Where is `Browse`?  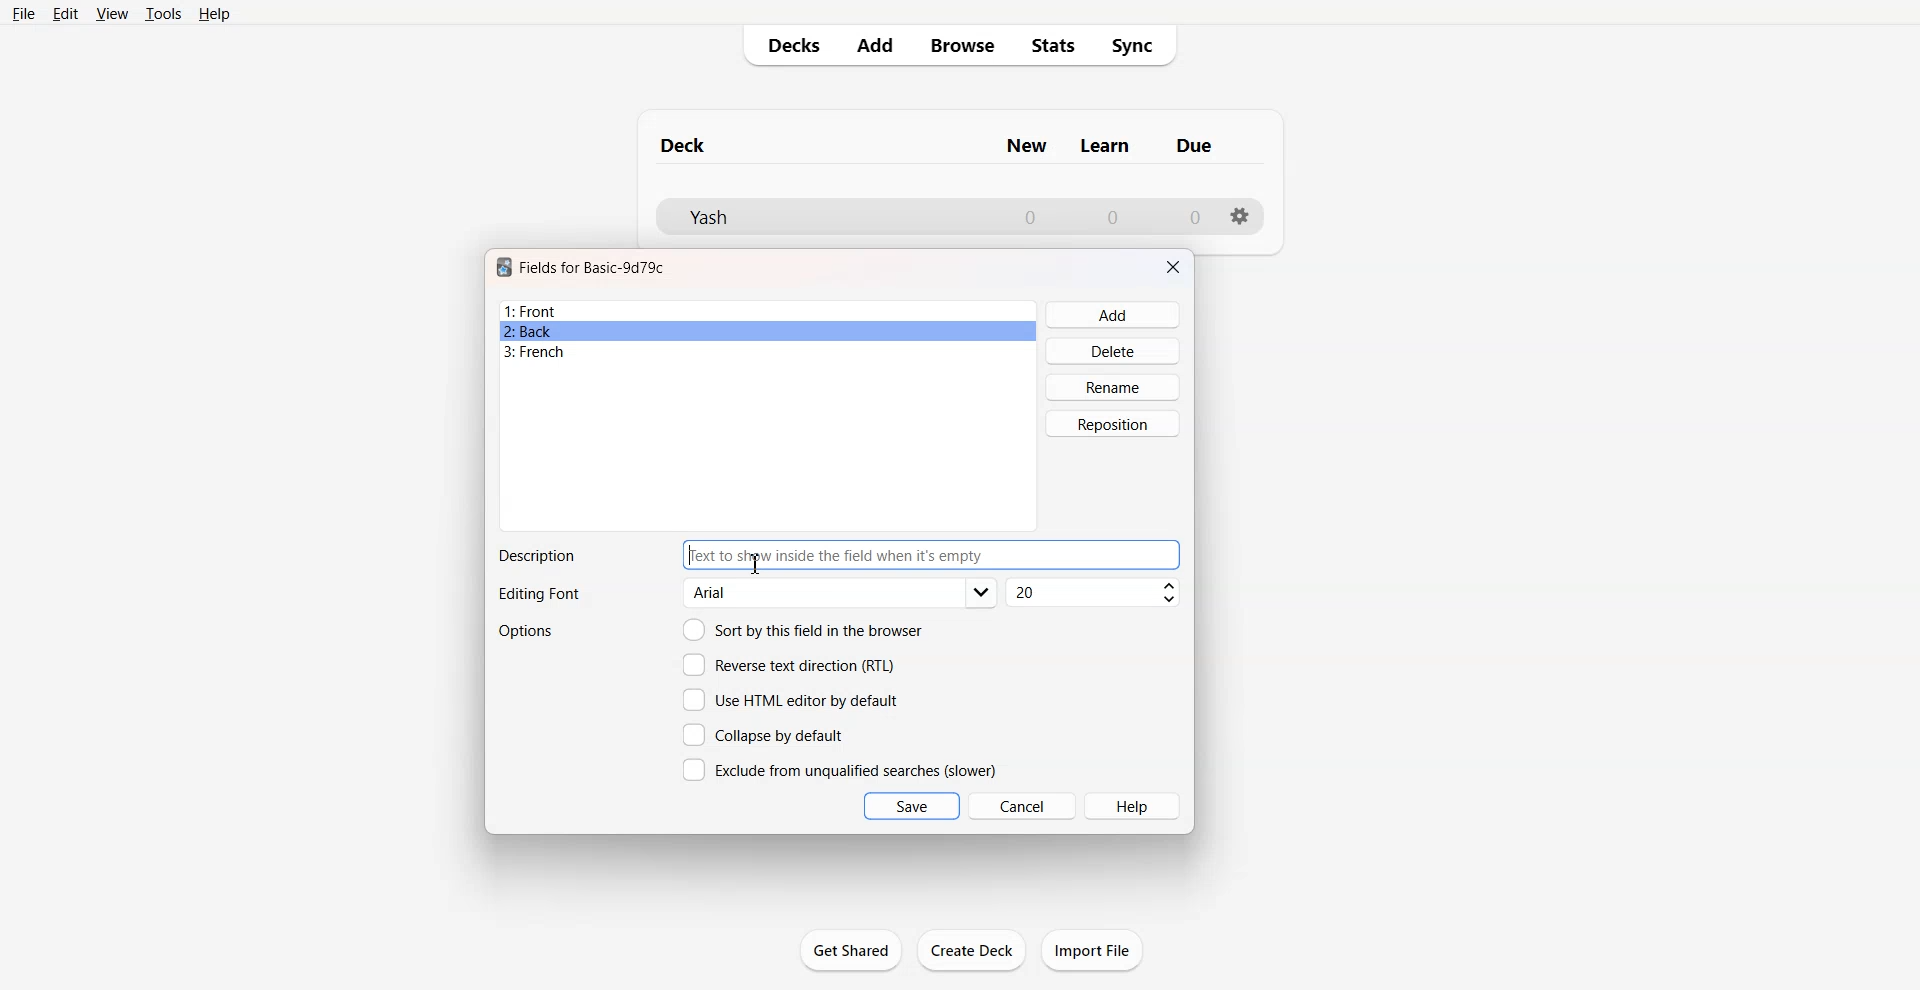 Browse is located at coordinates (961, 45).